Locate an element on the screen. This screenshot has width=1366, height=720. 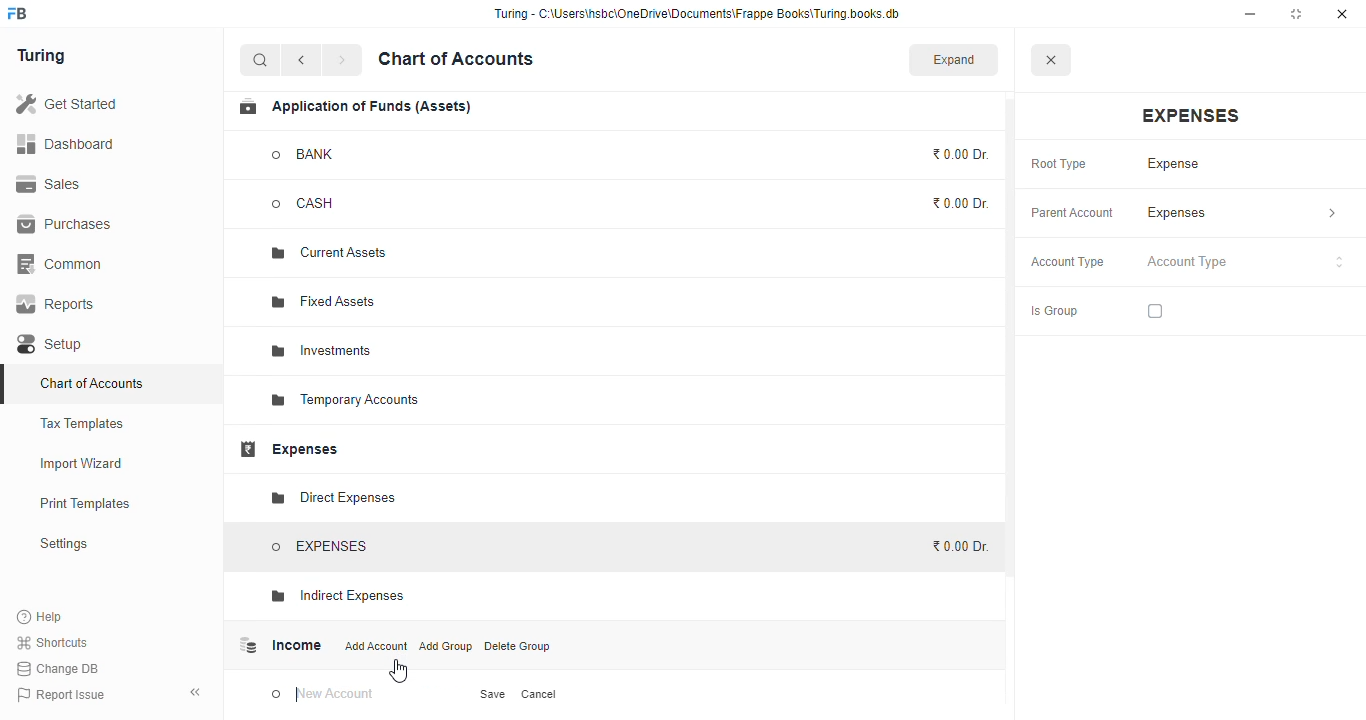
BANK  is located at coordinates (304, 154).